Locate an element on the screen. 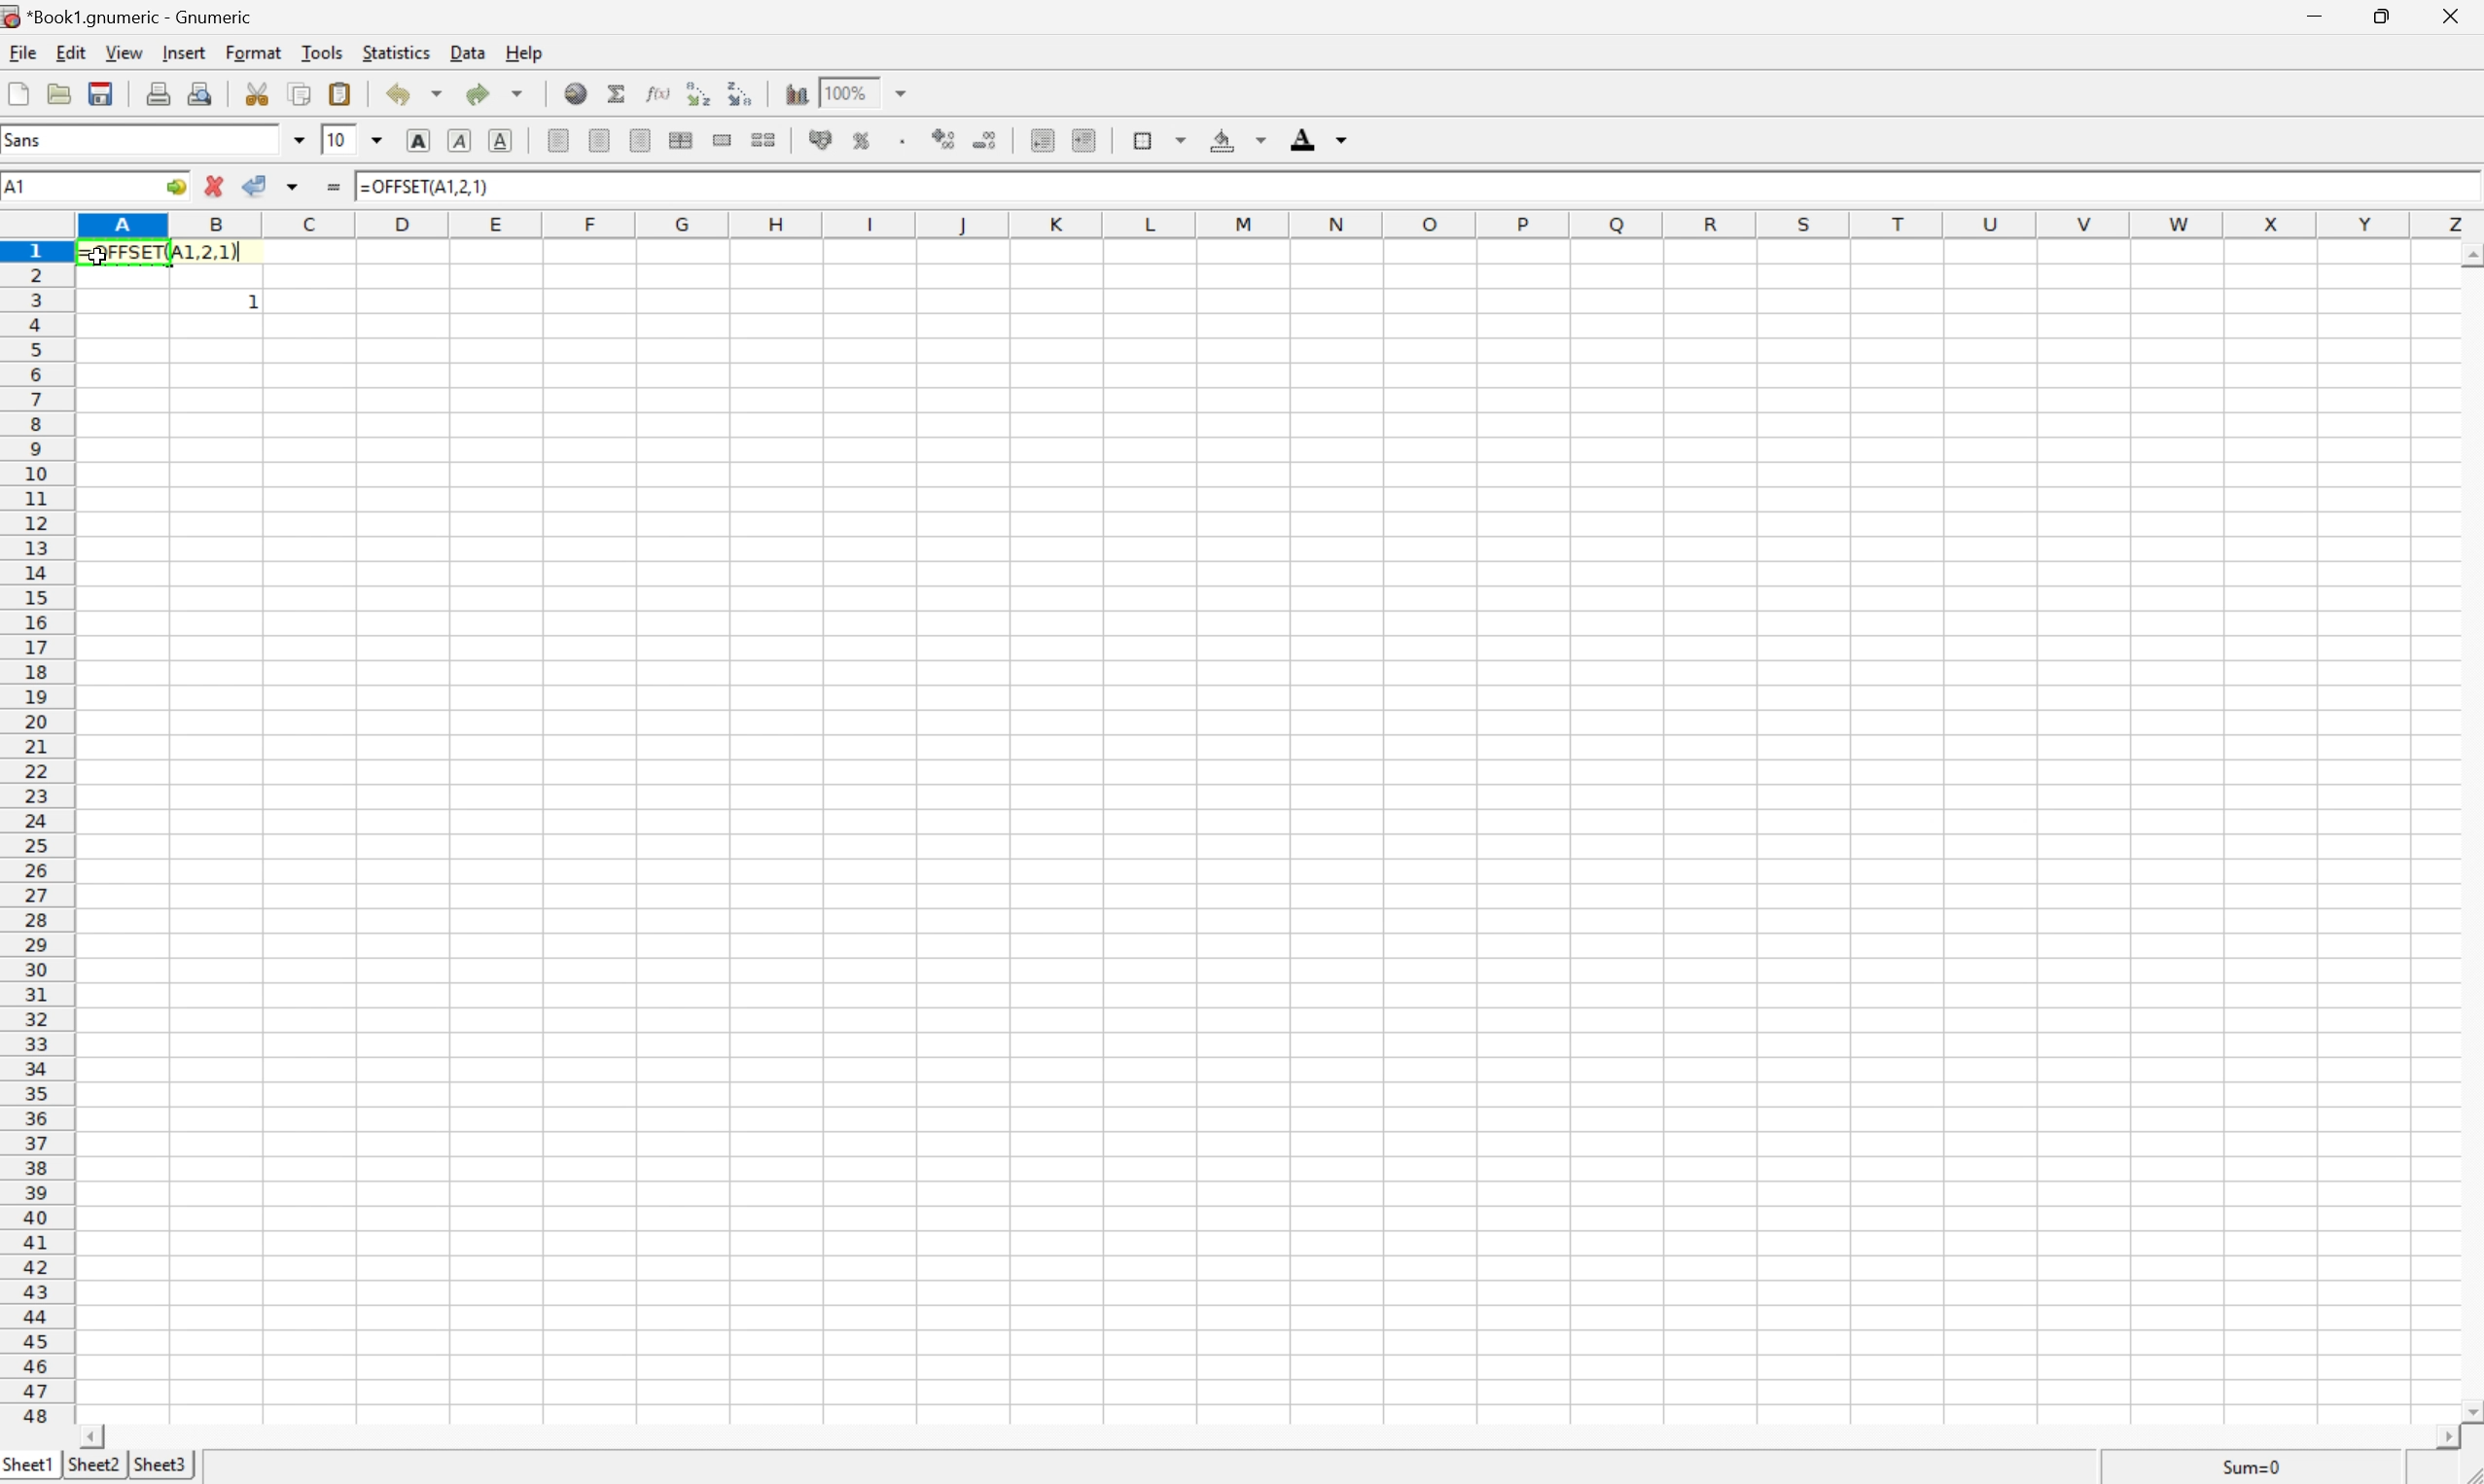 The height and width of the screenshot is (1484, 2484). format selection as percentage is located at coordinates (865, 139).